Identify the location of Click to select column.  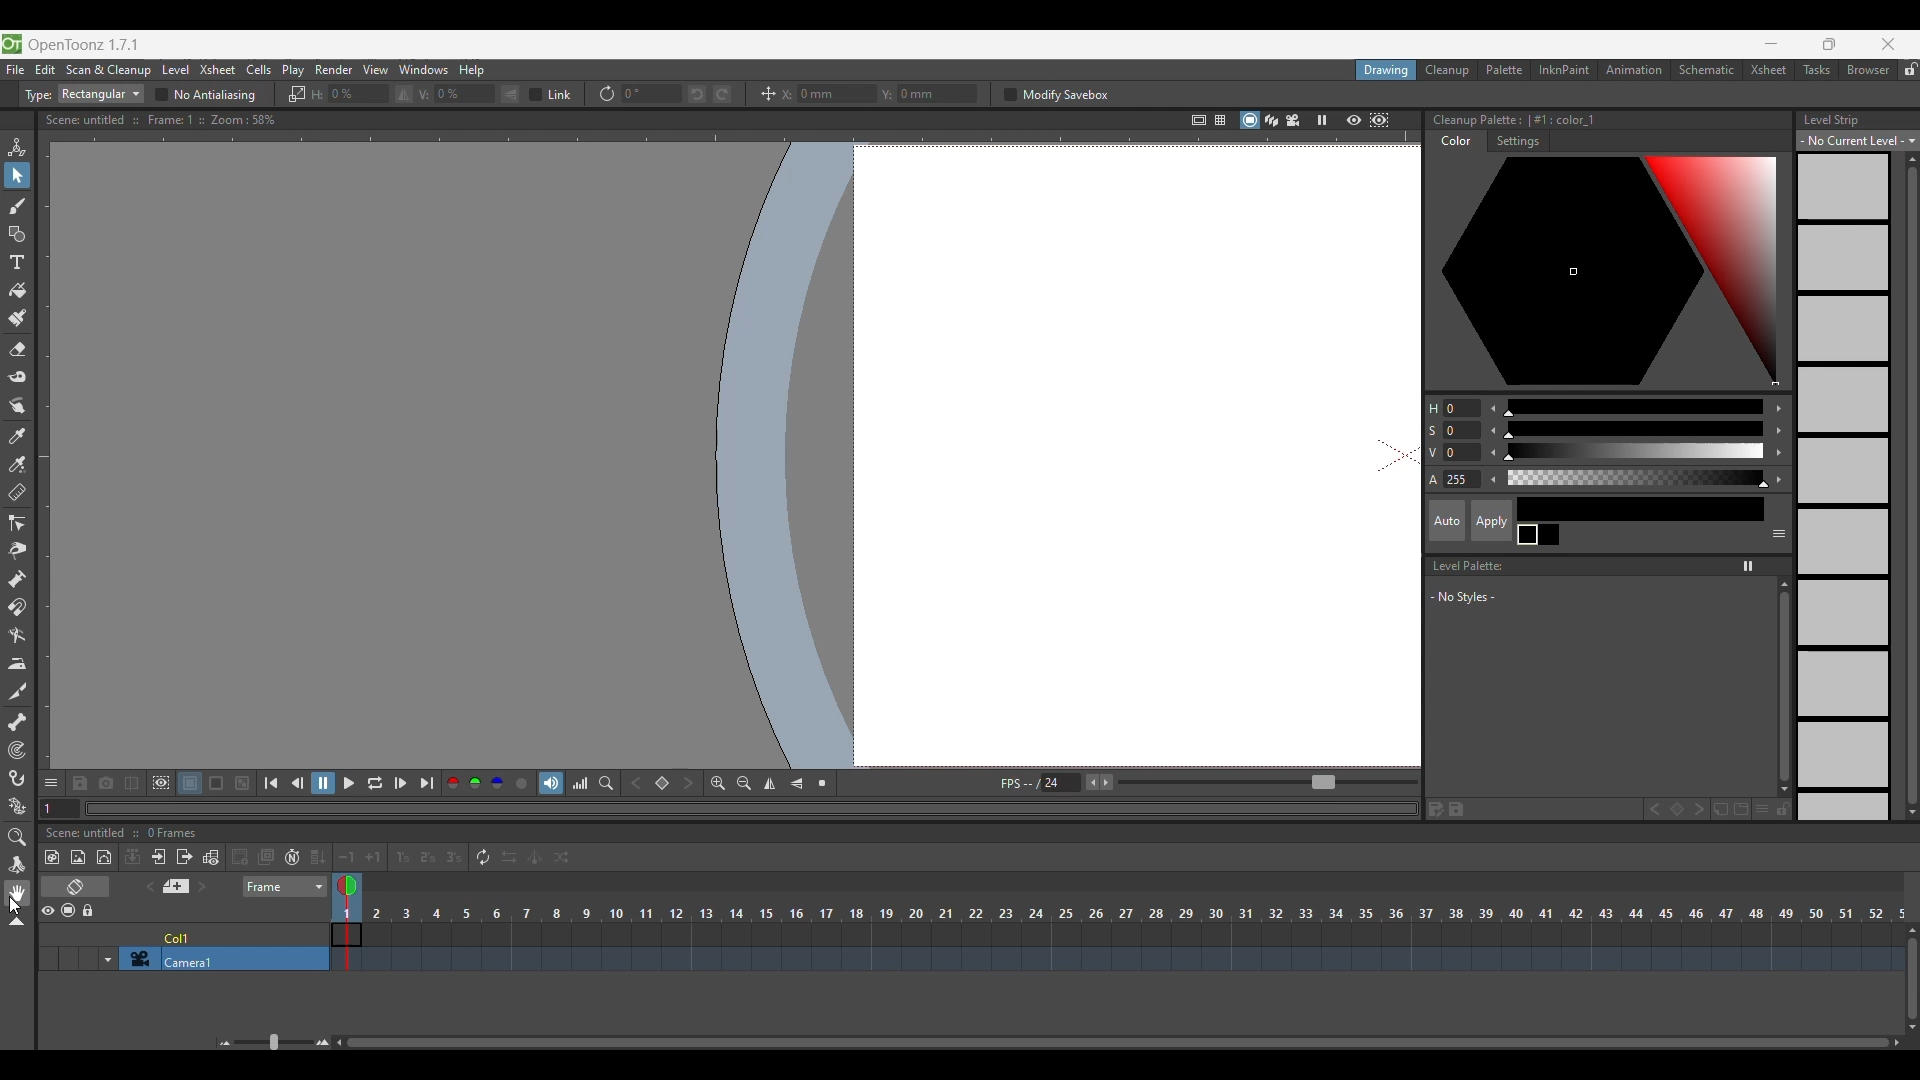
(184, 935).